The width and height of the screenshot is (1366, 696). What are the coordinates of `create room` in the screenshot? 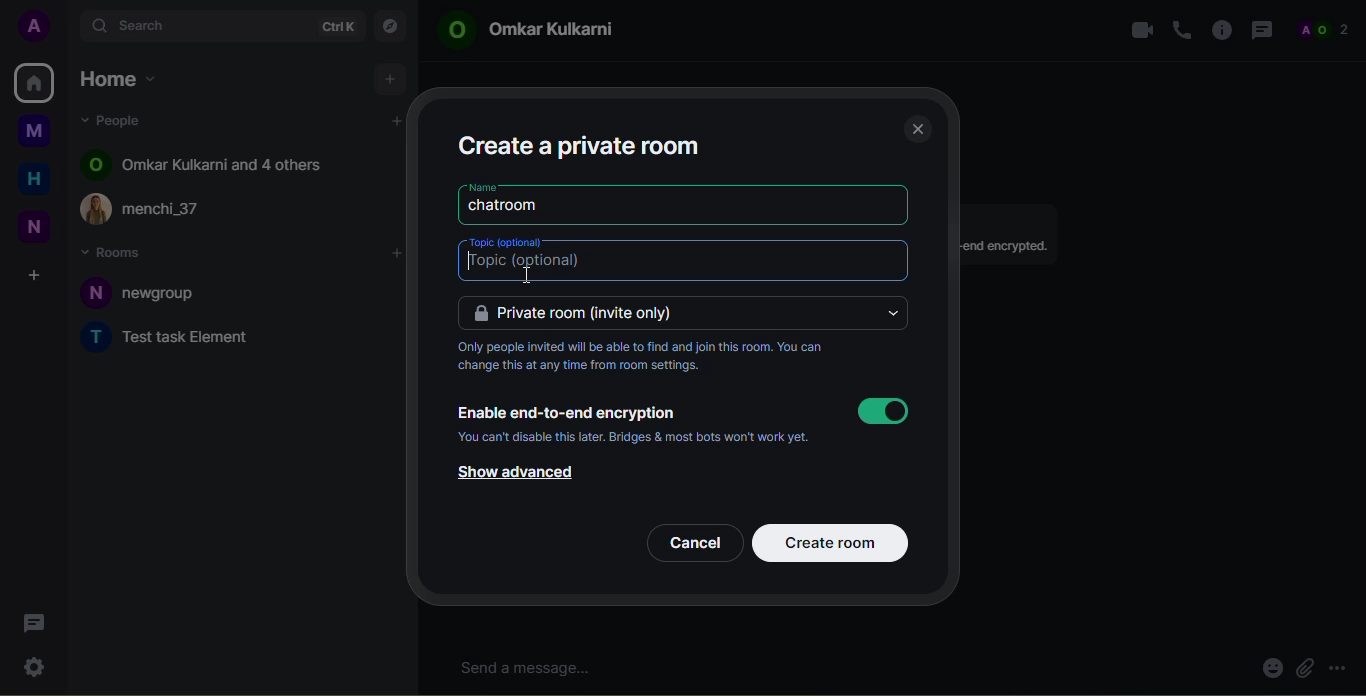 It's located at (834, 541).